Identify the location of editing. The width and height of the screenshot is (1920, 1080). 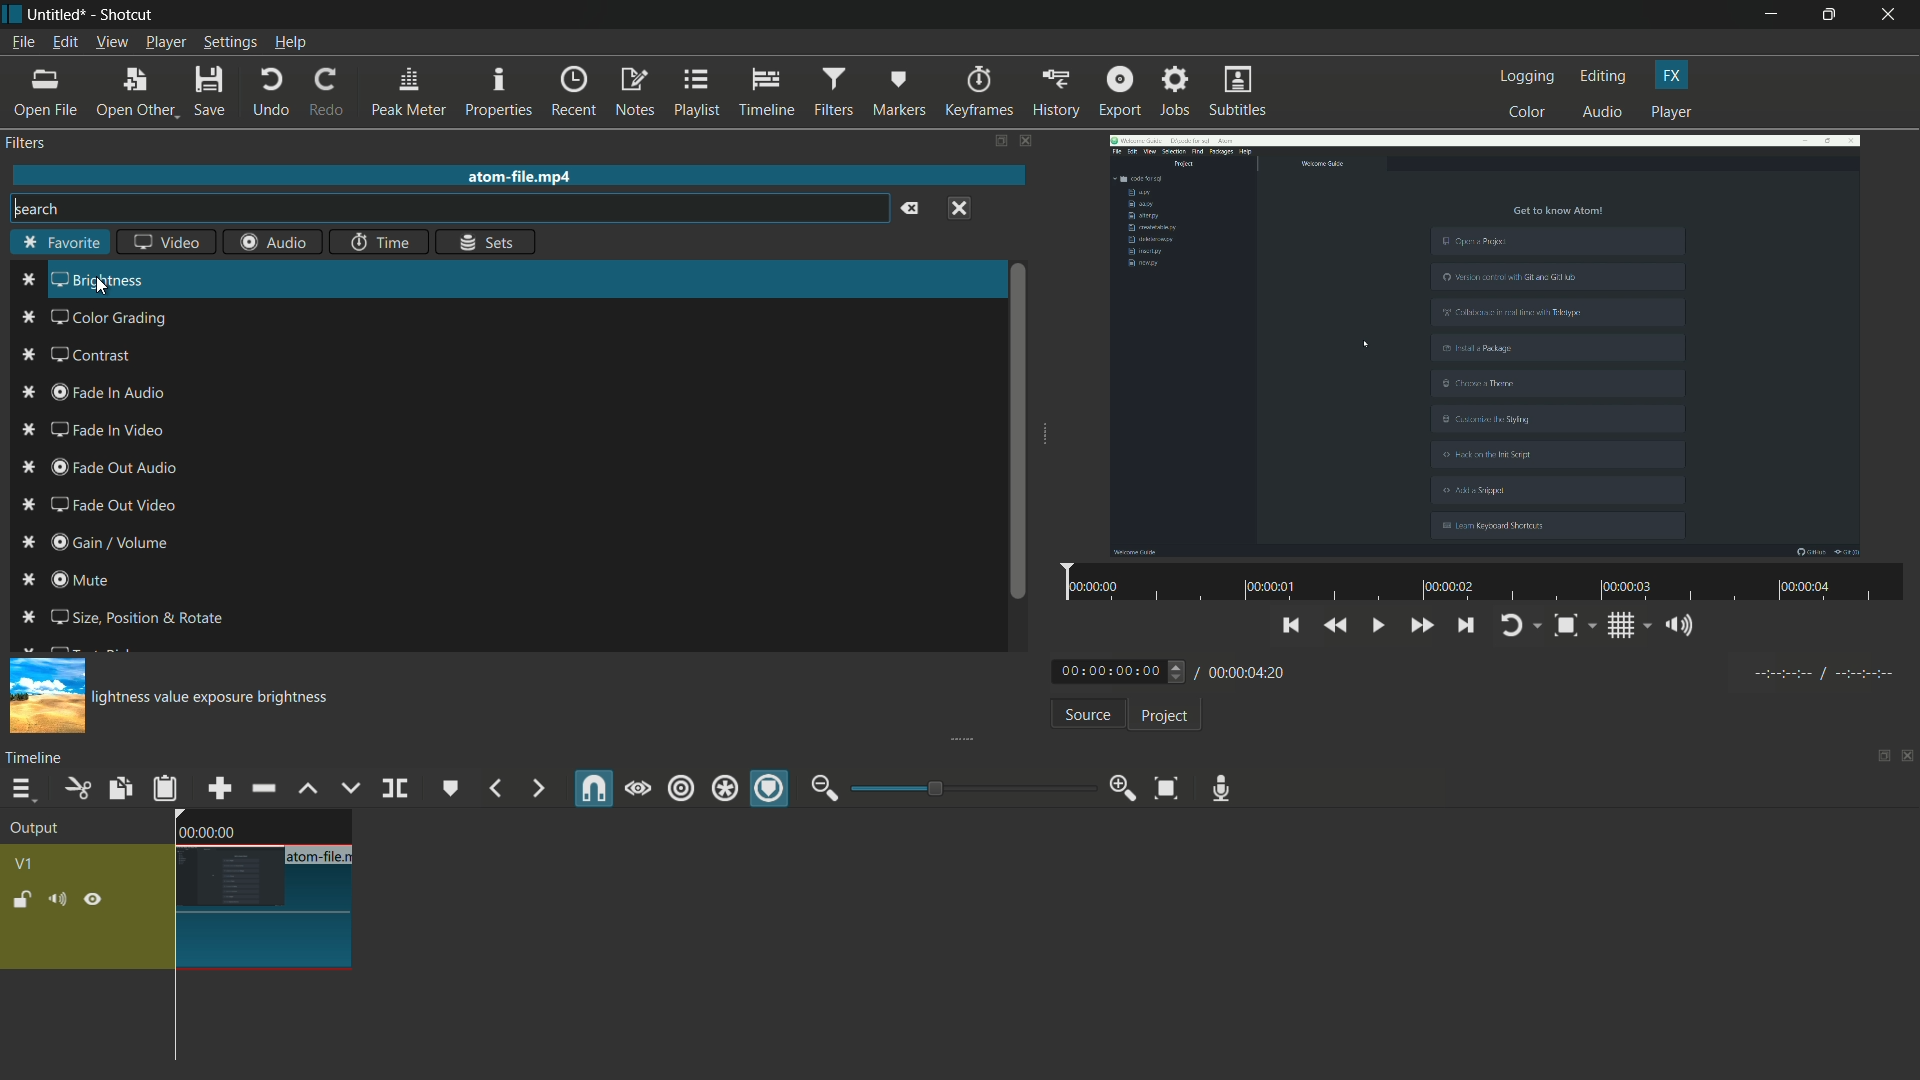
(1604, 76).